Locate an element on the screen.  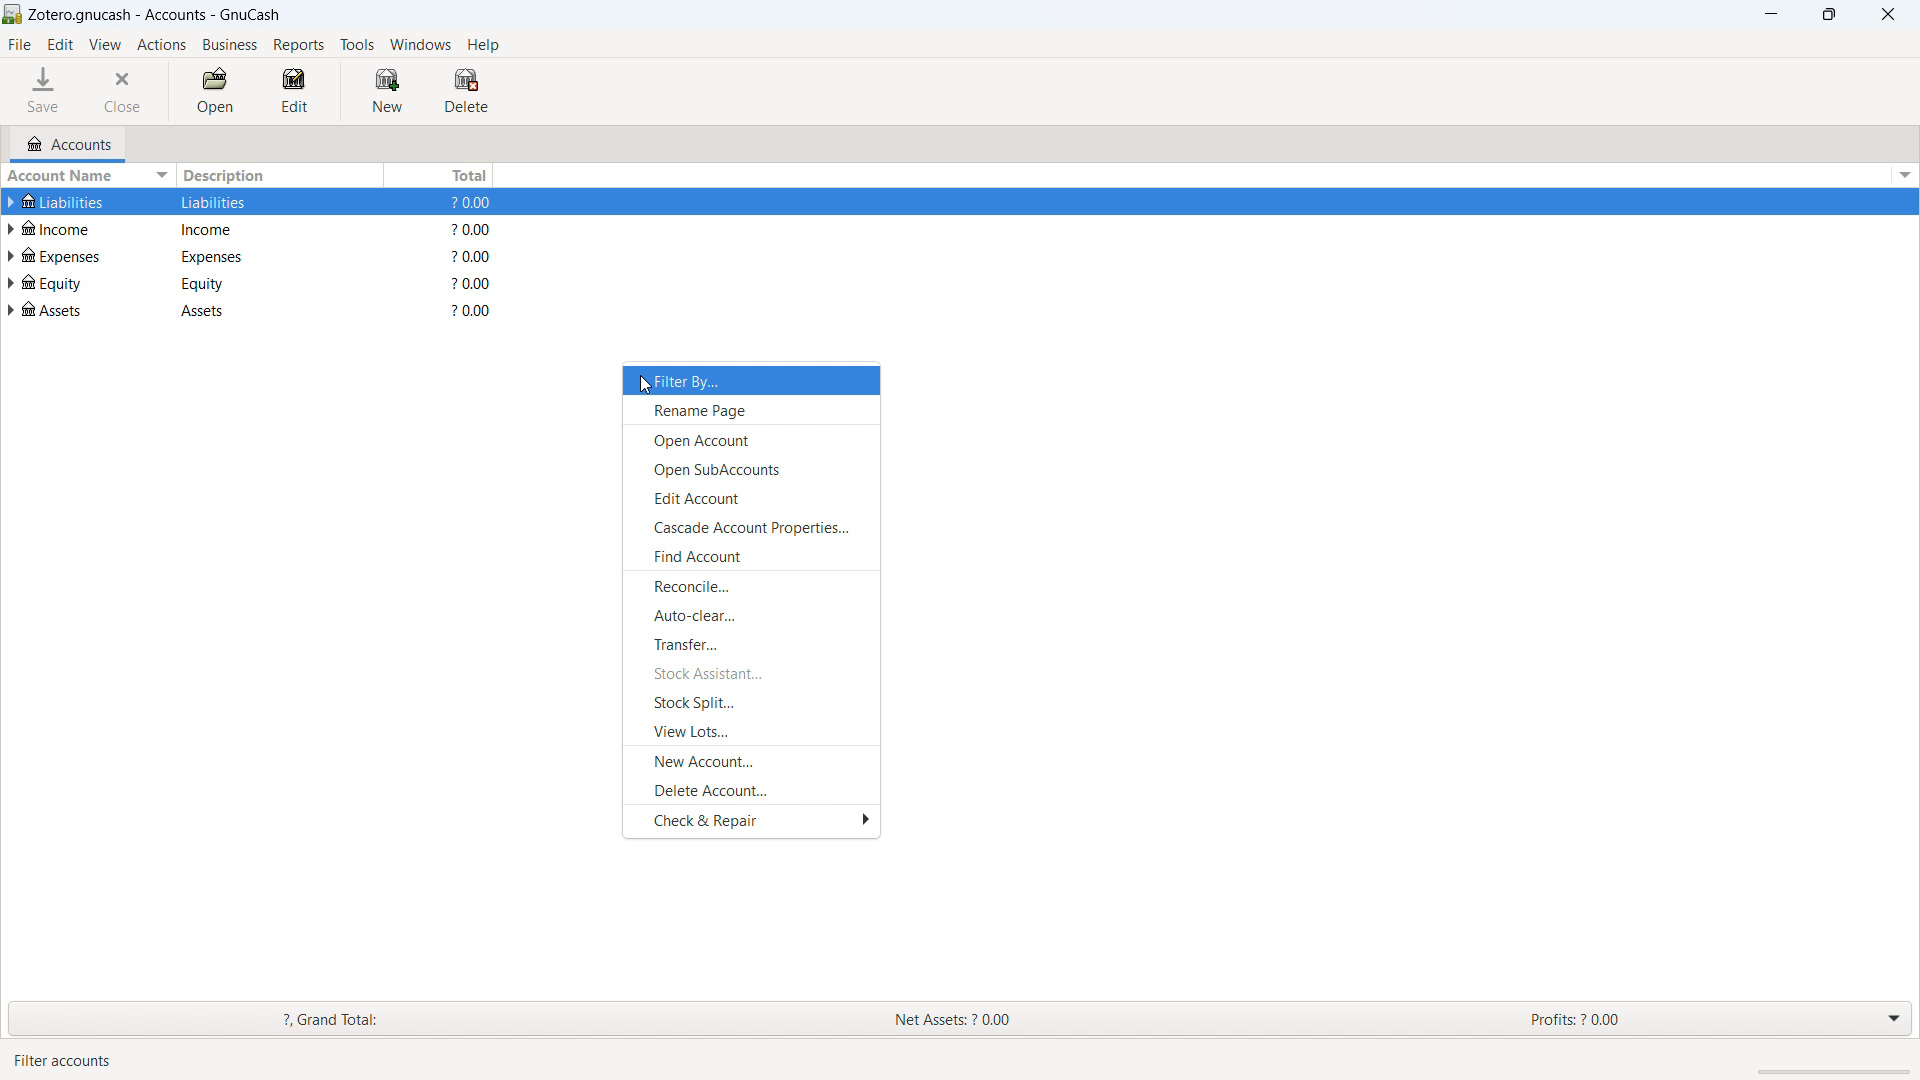
delete is located at coordinates (465, 91).